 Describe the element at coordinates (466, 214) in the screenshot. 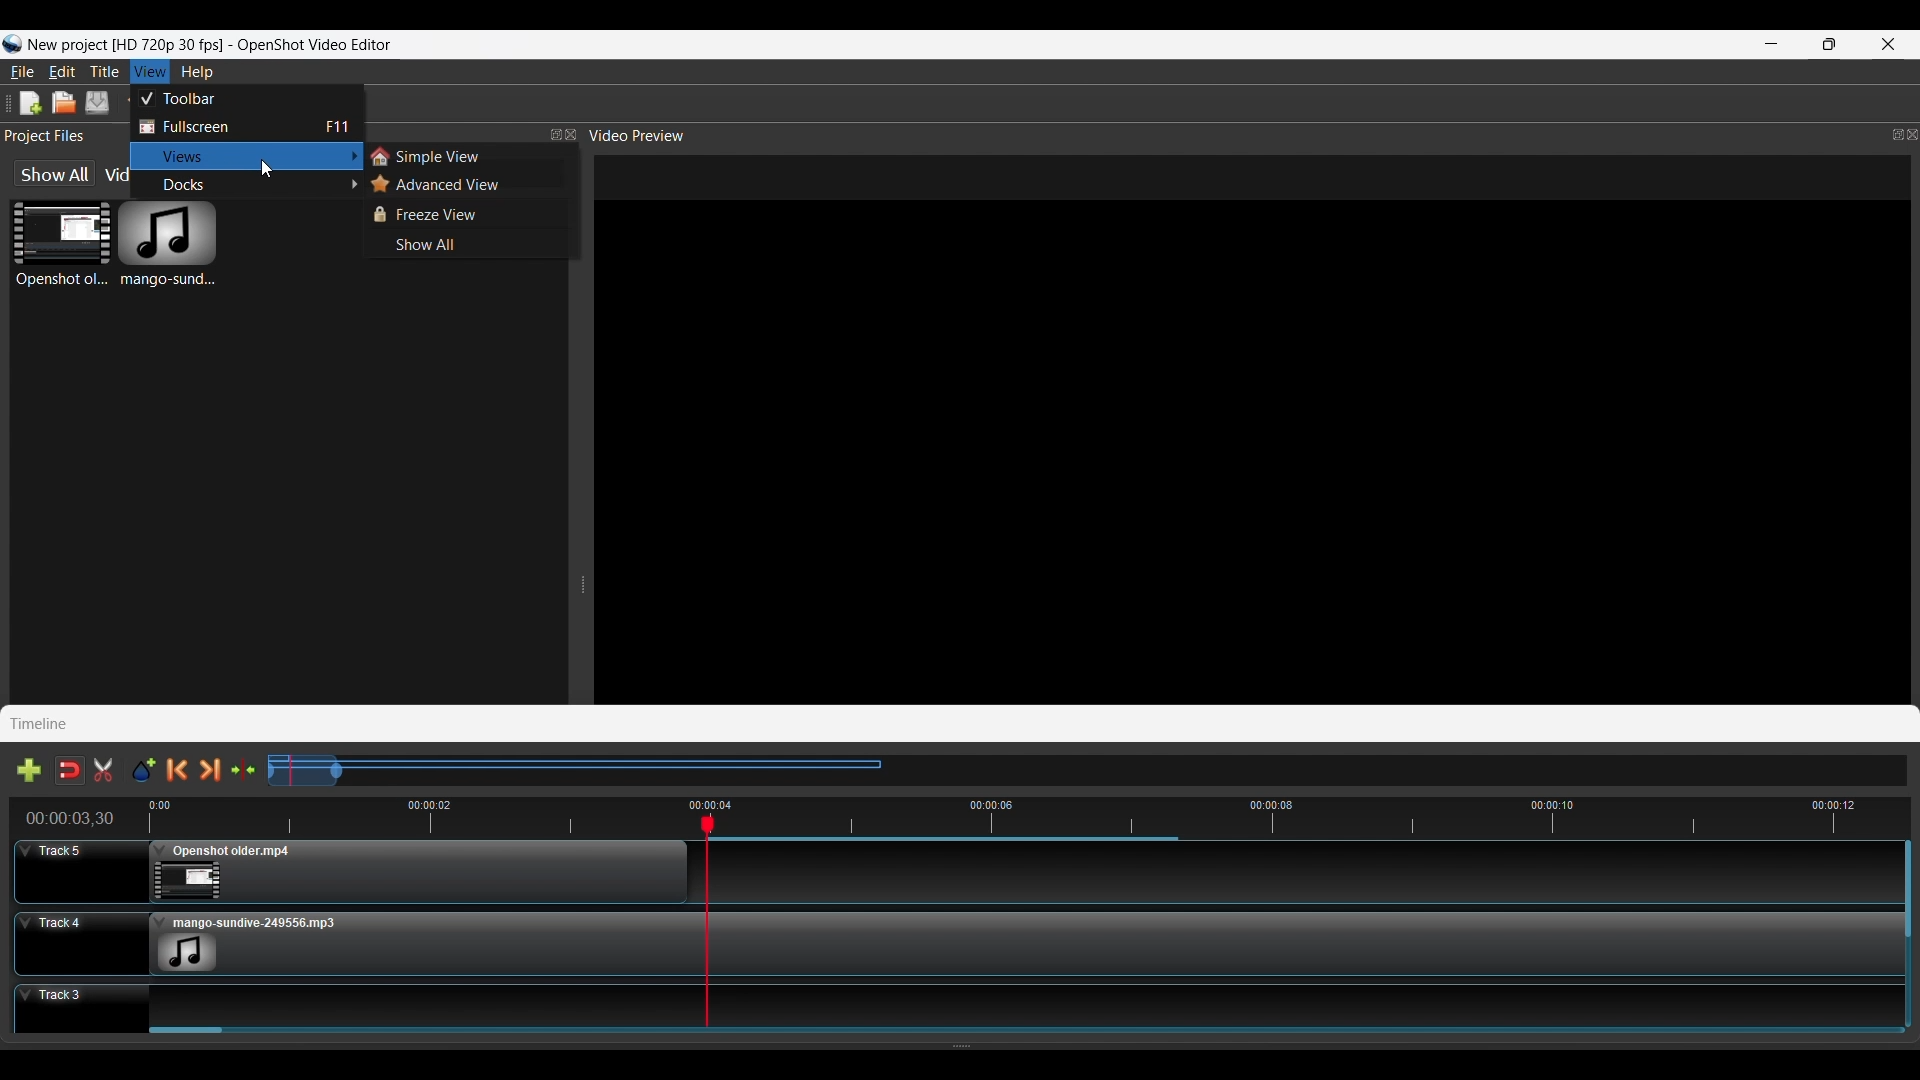

I see `Freeze View` at that location.